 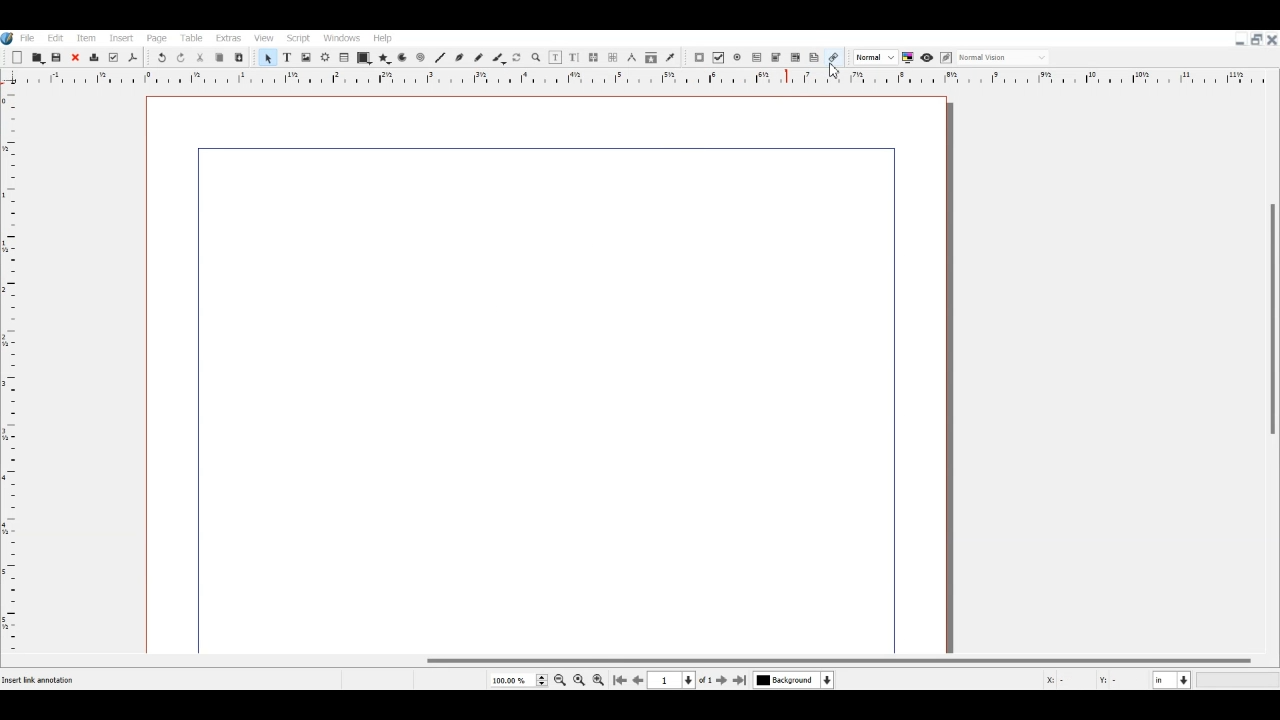 I want to click on Save as PDF, so click(x=133, y=58).